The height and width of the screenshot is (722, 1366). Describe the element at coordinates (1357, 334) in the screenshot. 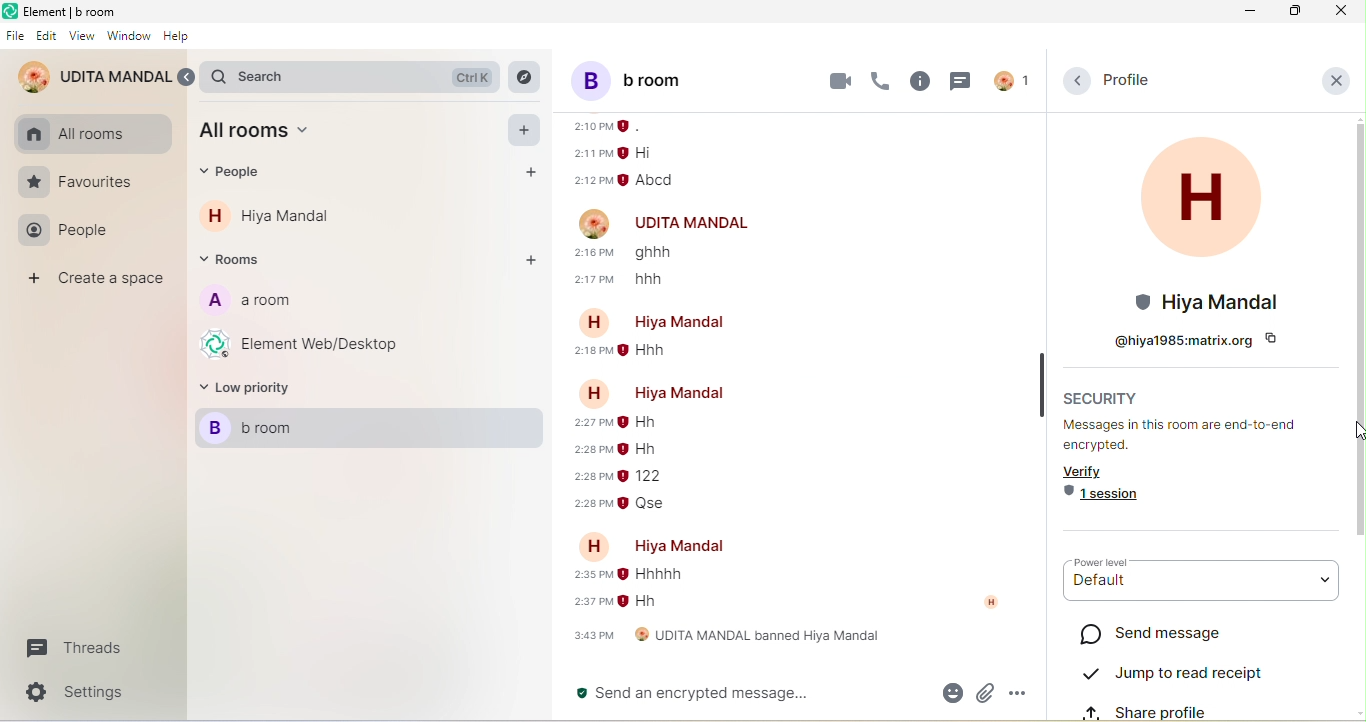

I see `vertical scroll bar` at that location.